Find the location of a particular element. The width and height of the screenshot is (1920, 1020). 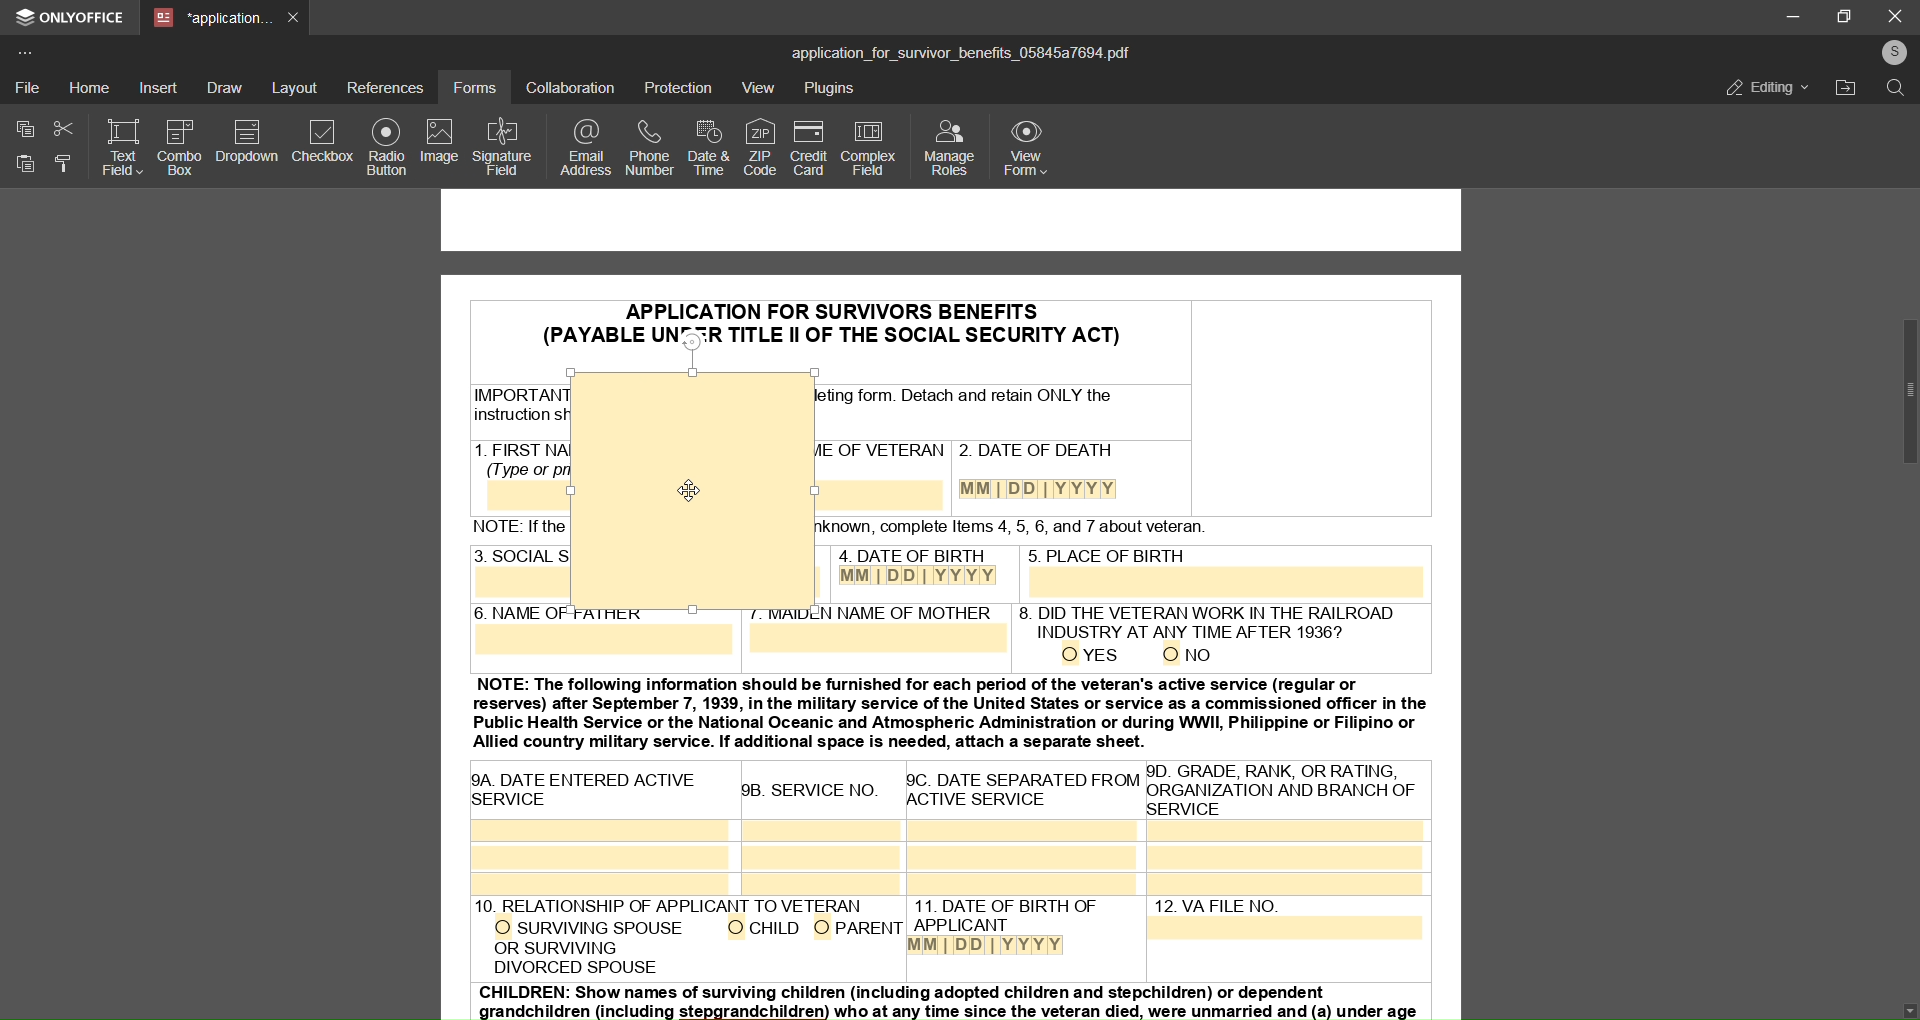

cursor is located at coordinates (679, 491).